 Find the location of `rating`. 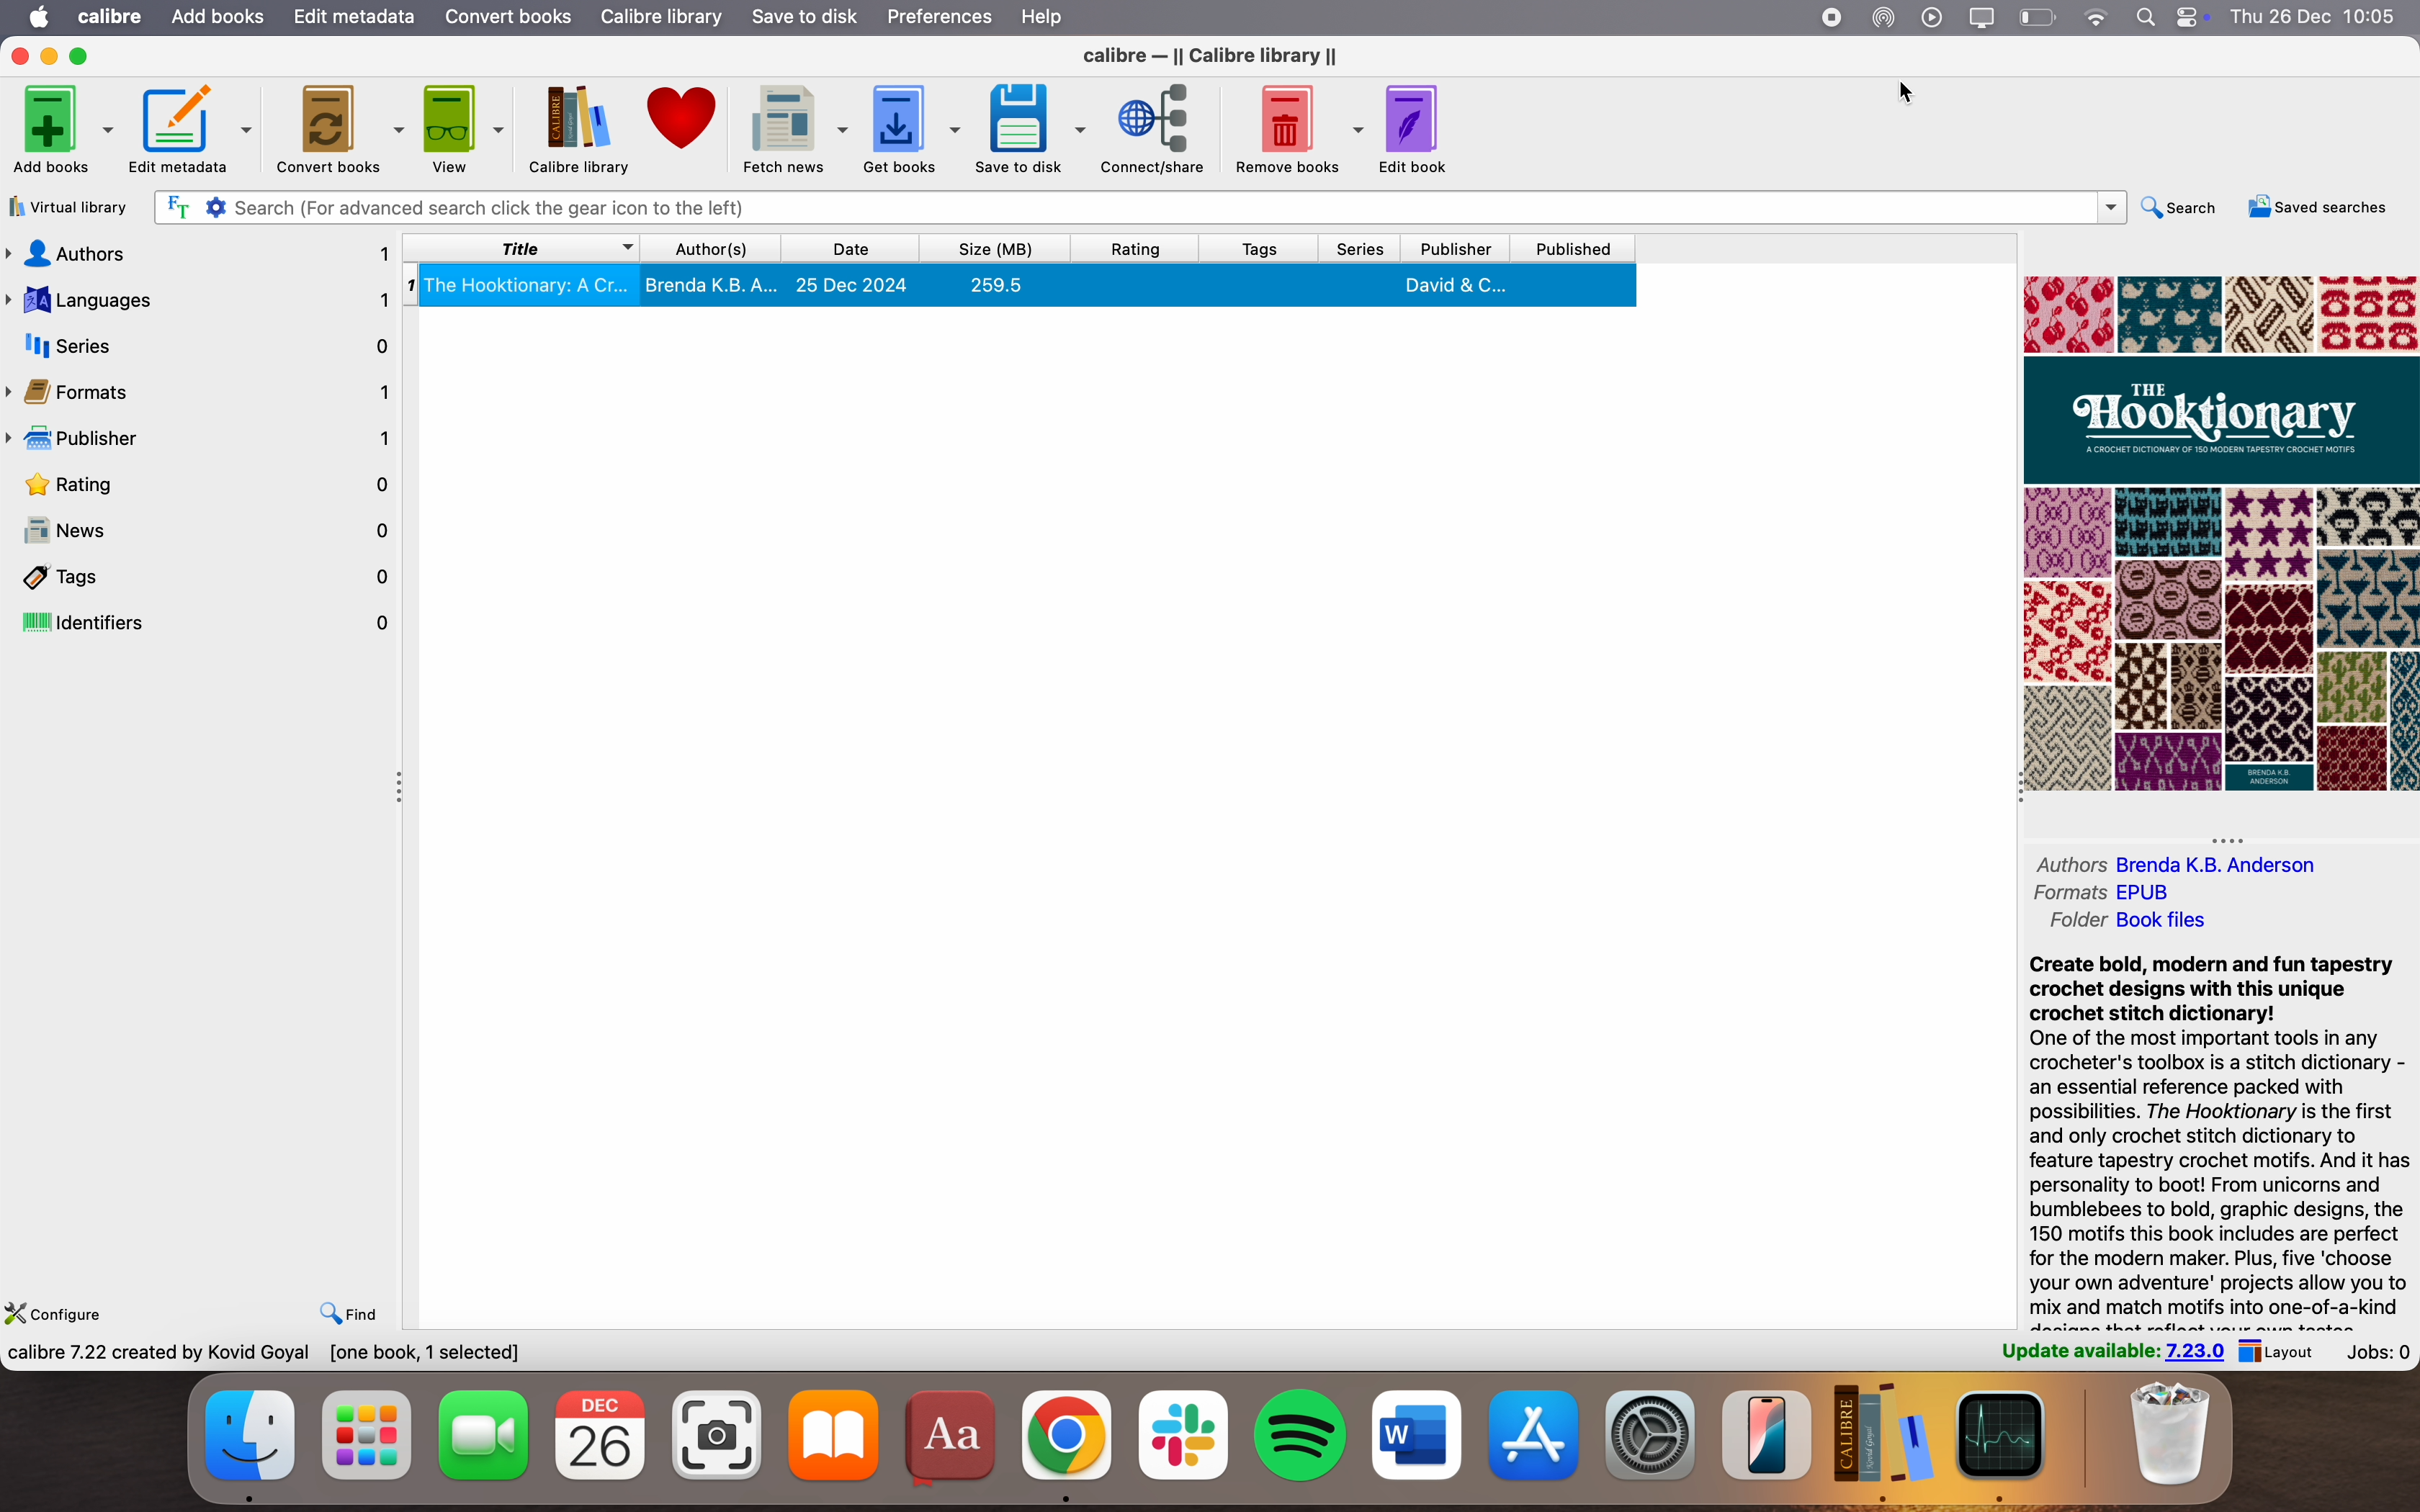

rating is located at coordinates (1141, 248).